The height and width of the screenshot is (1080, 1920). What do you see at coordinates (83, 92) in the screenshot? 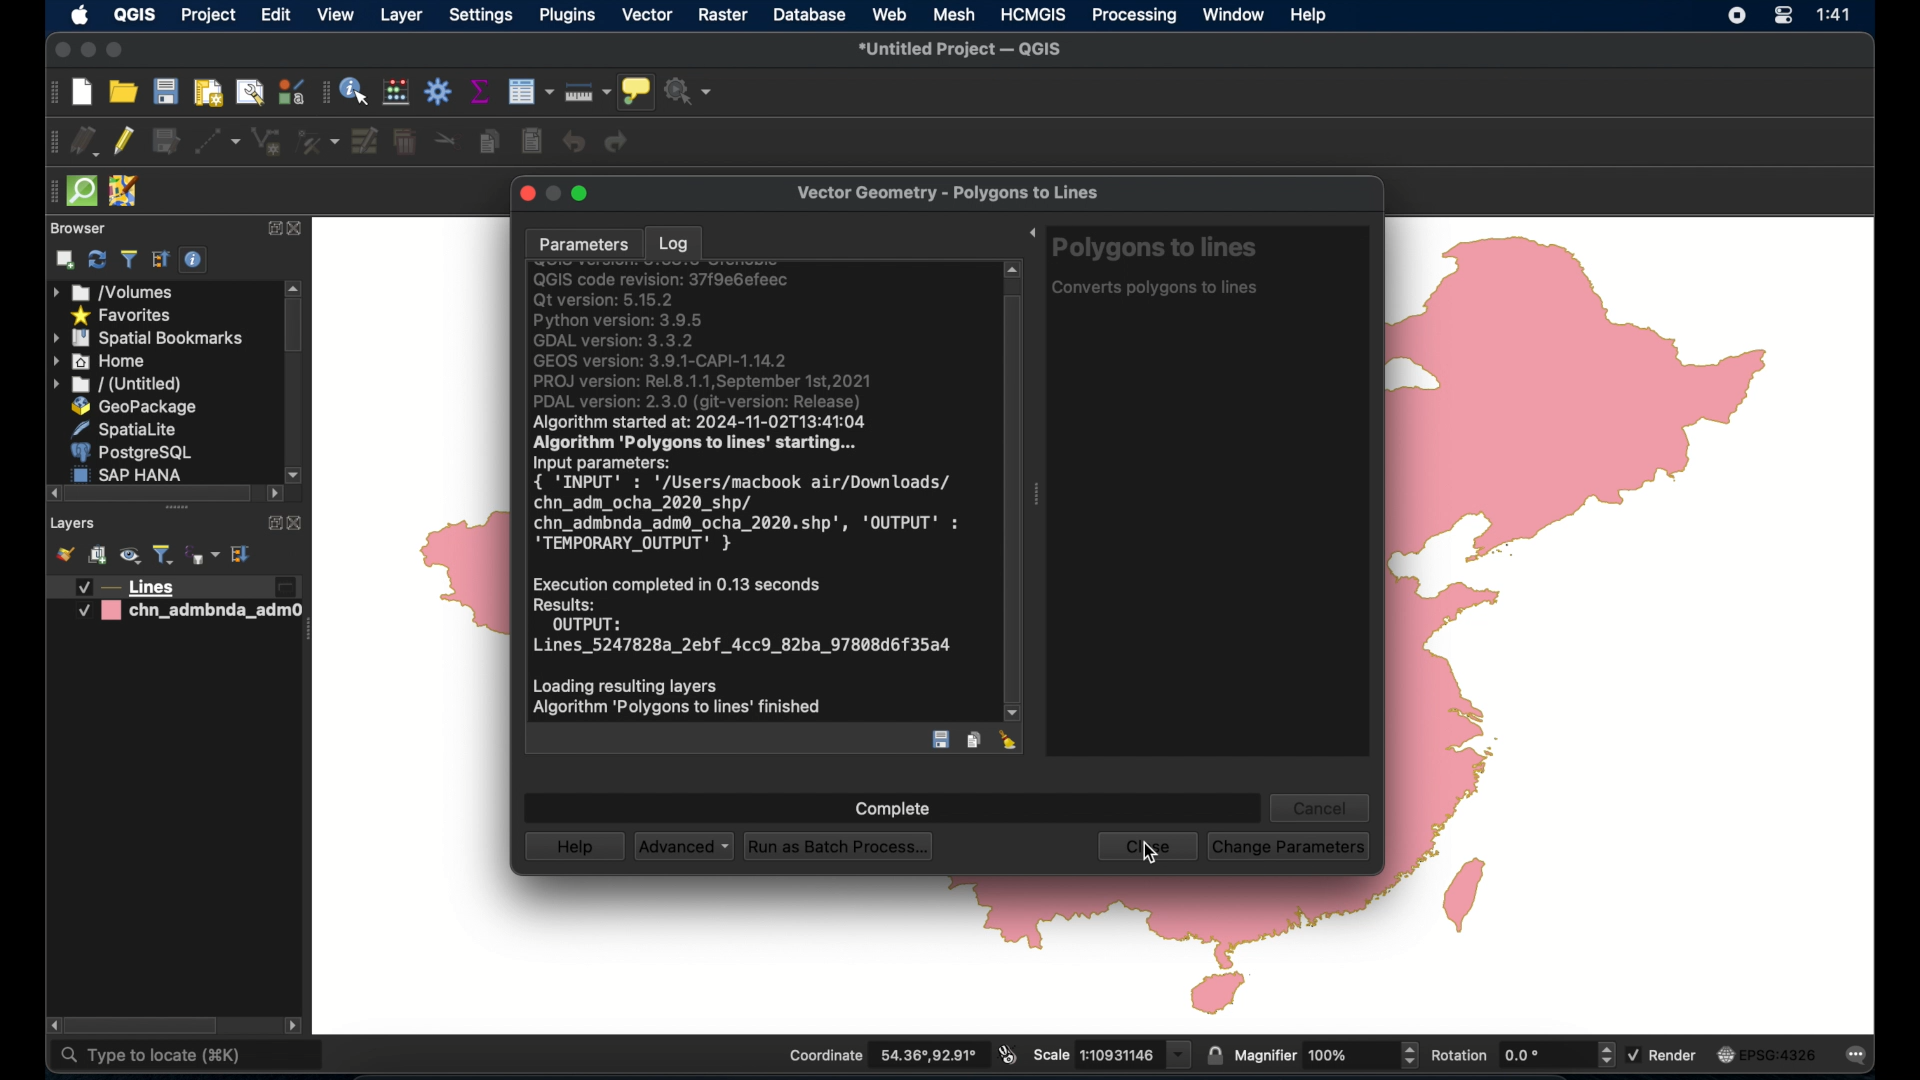
I see `new project` at bounding box center [83, 92].